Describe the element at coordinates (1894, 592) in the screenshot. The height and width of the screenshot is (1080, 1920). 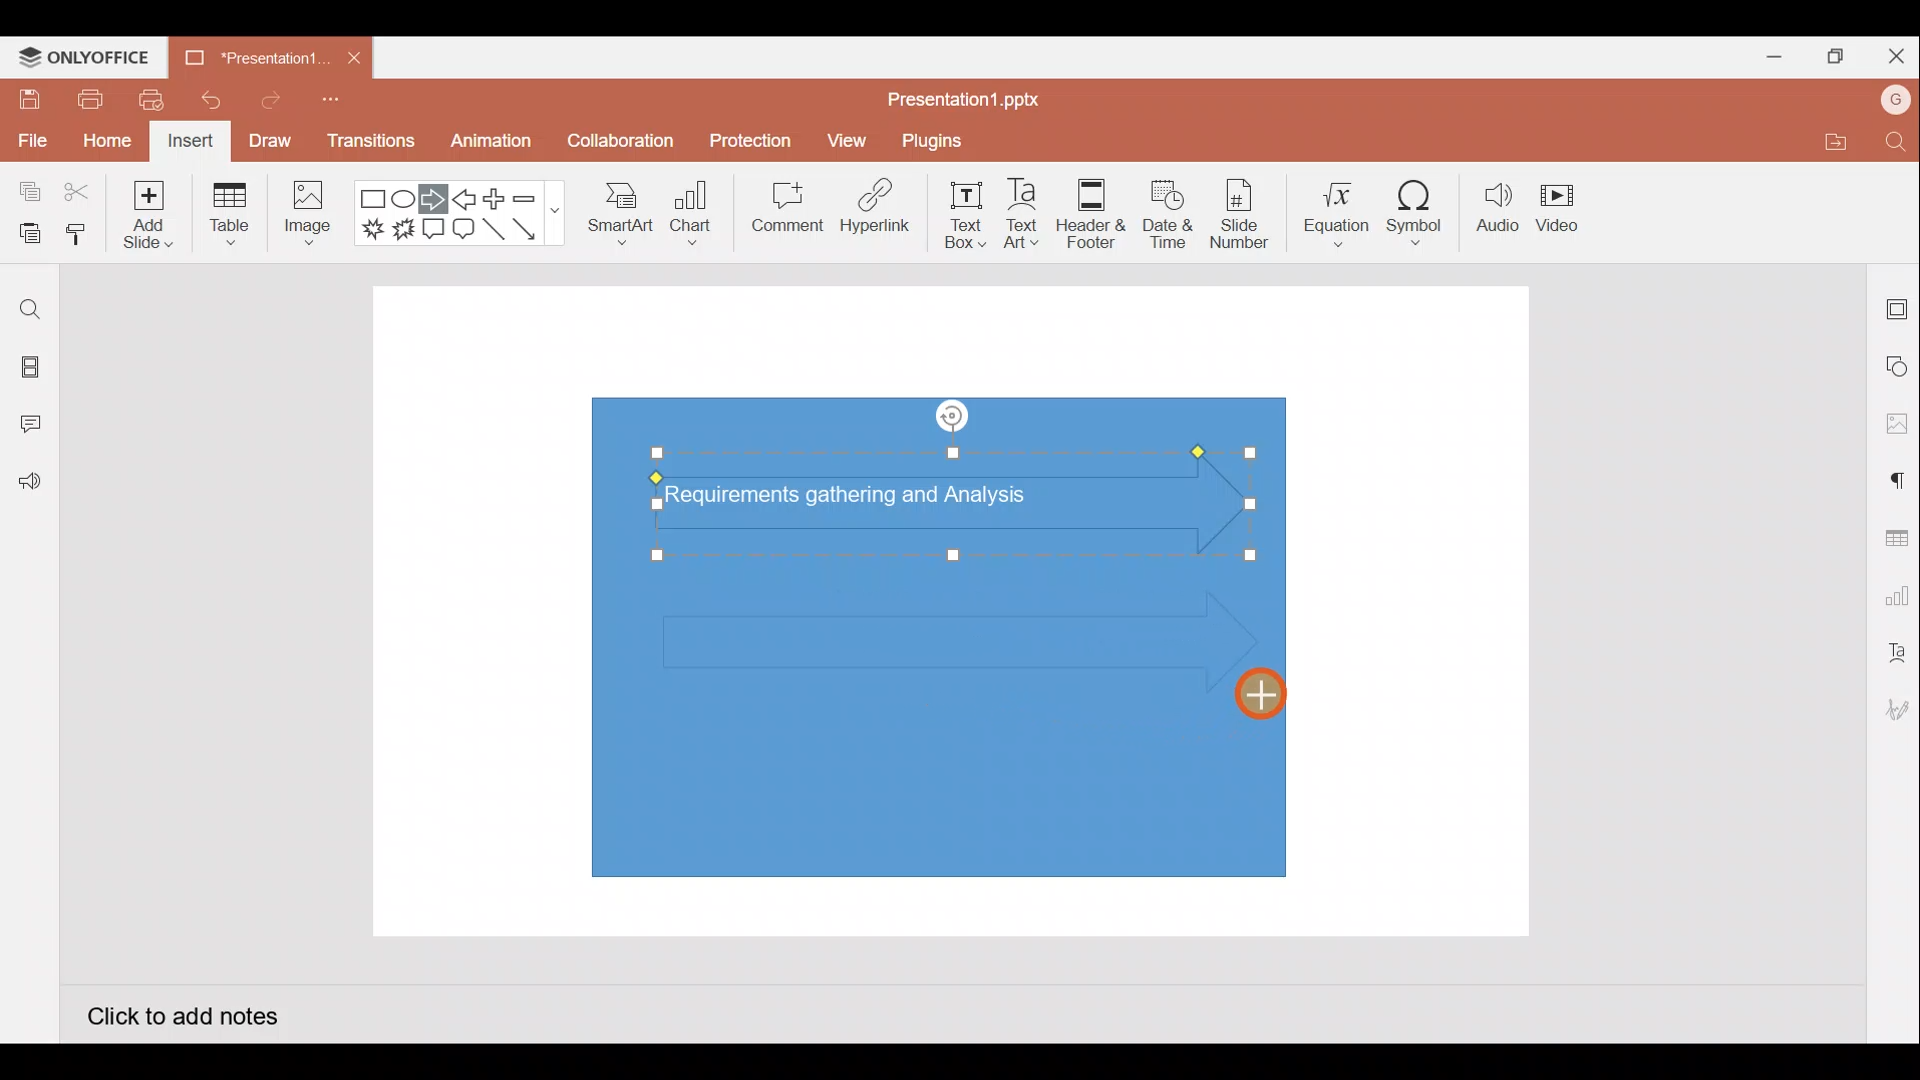
I see `Chart settings` at that location.